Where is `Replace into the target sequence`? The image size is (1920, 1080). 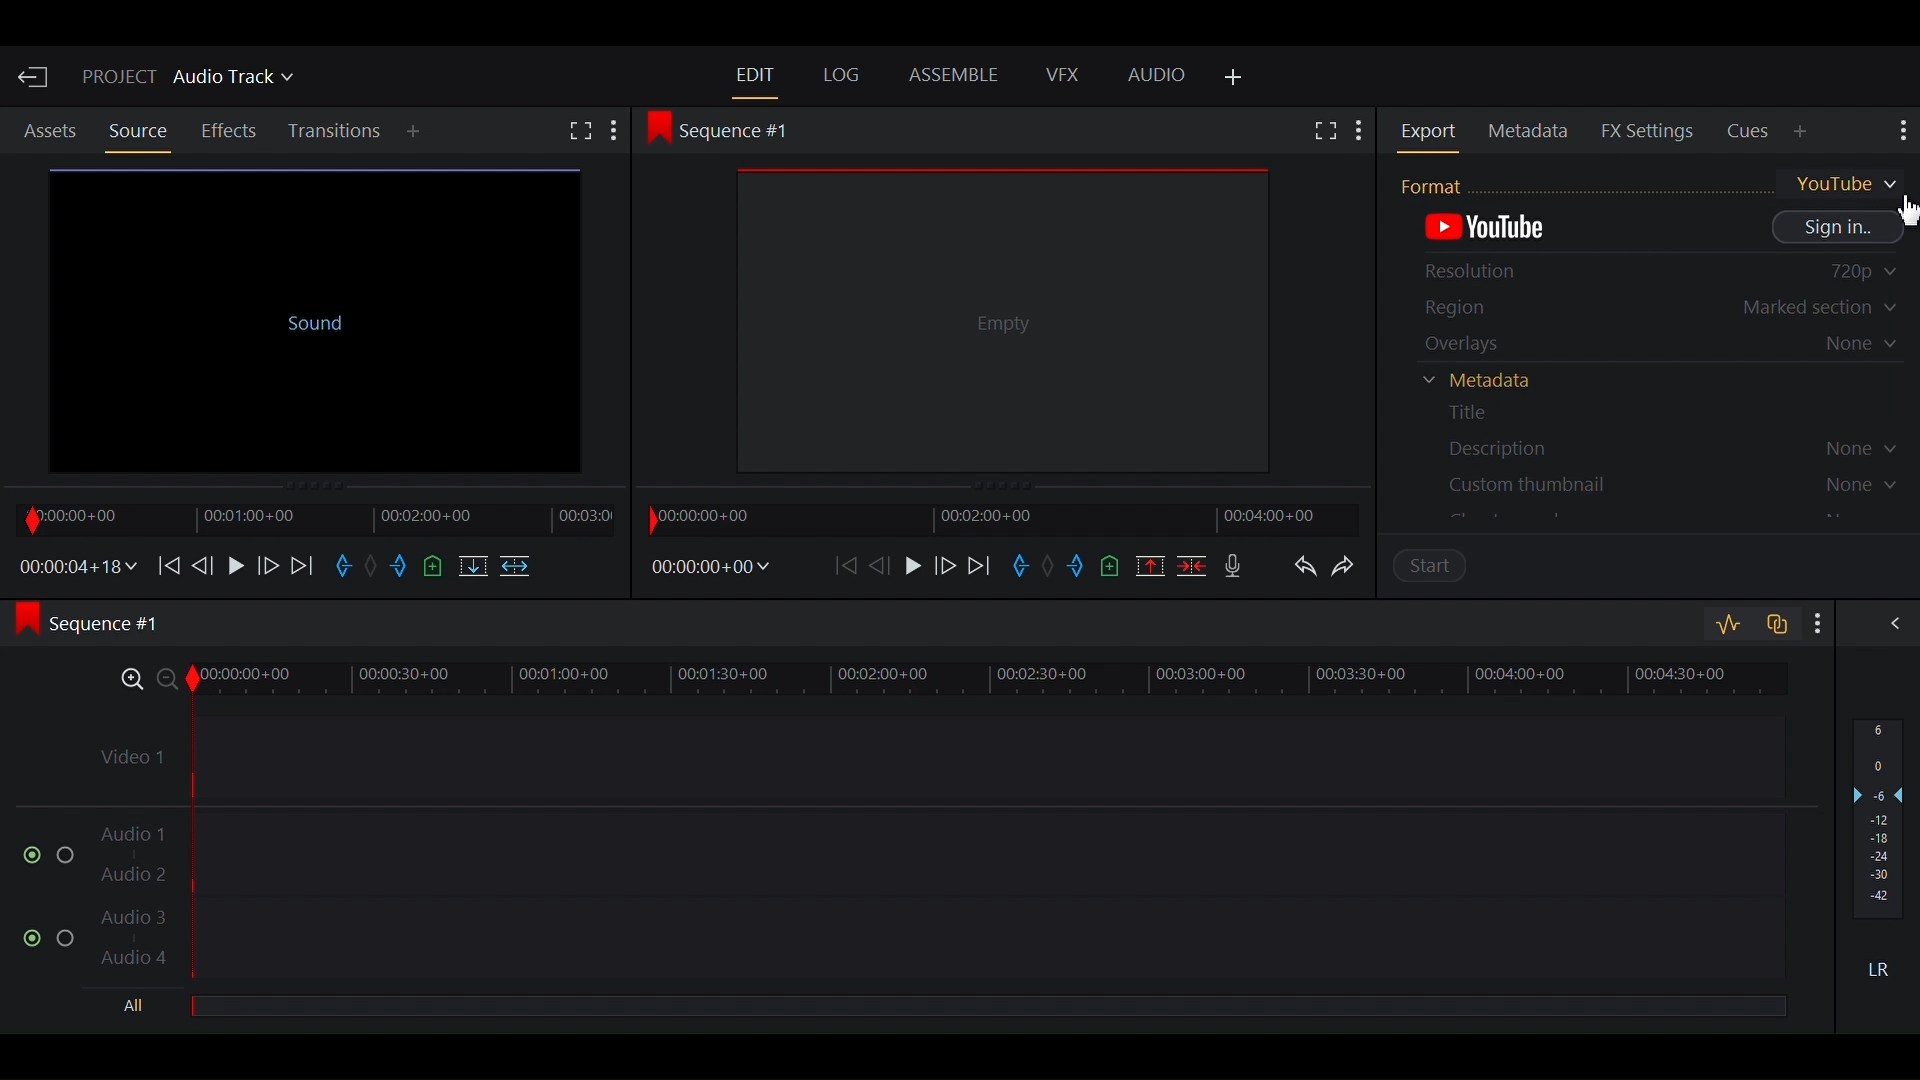 Replace into the target sequence is located at coordinates (471, 568).